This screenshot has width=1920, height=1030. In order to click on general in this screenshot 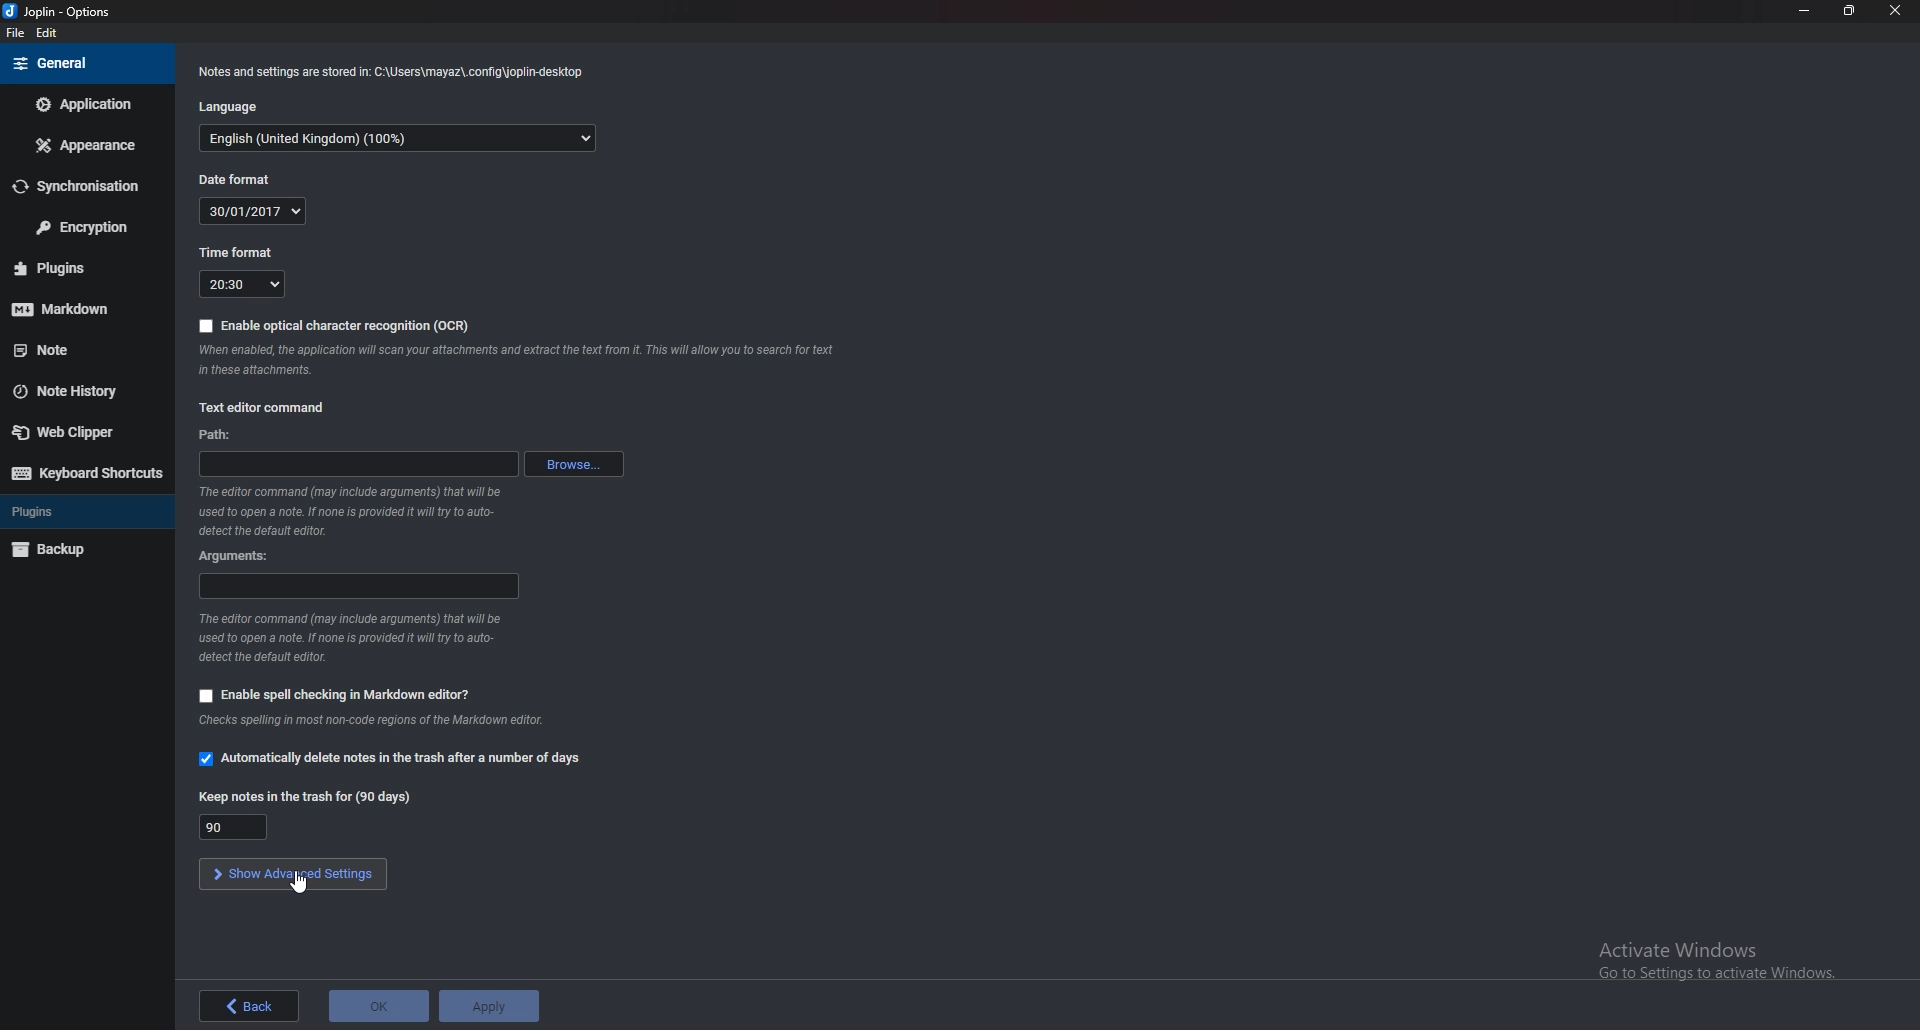, I will do `click(86, 62)`.